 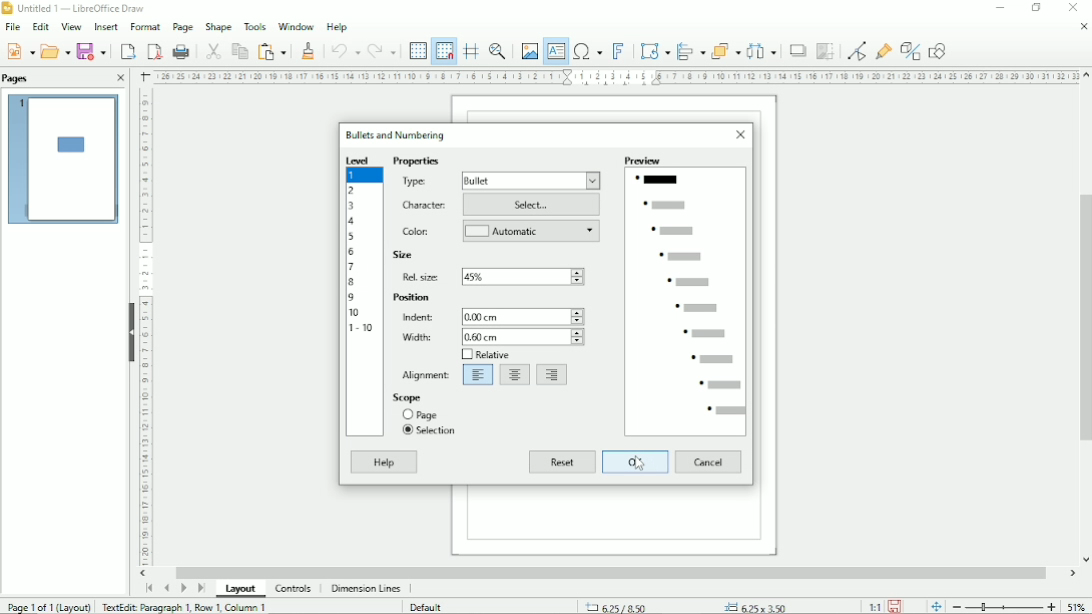 What do you see at coordinates (725, 49) in the screenshot?
I see `Arrange` at bounding box center [725, 49].